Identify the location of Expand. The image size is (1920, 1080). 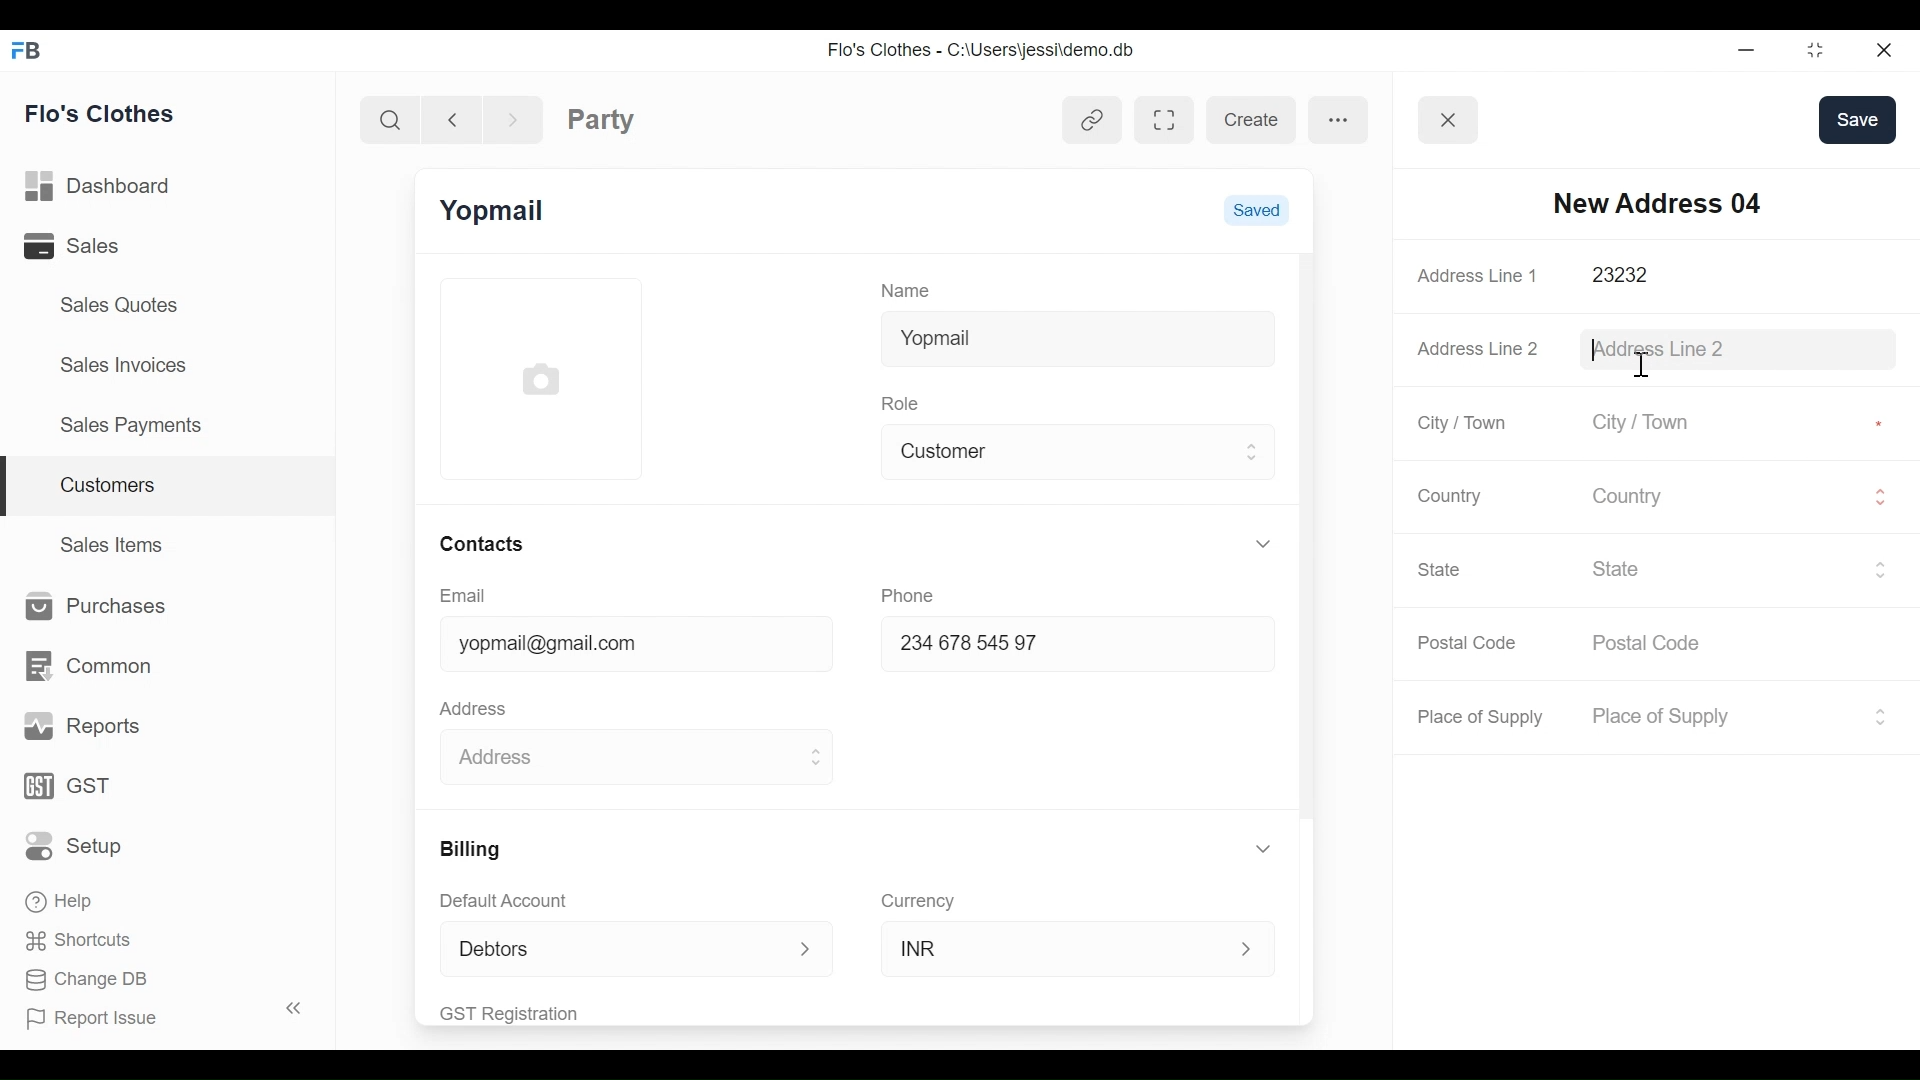
(1879, 716).